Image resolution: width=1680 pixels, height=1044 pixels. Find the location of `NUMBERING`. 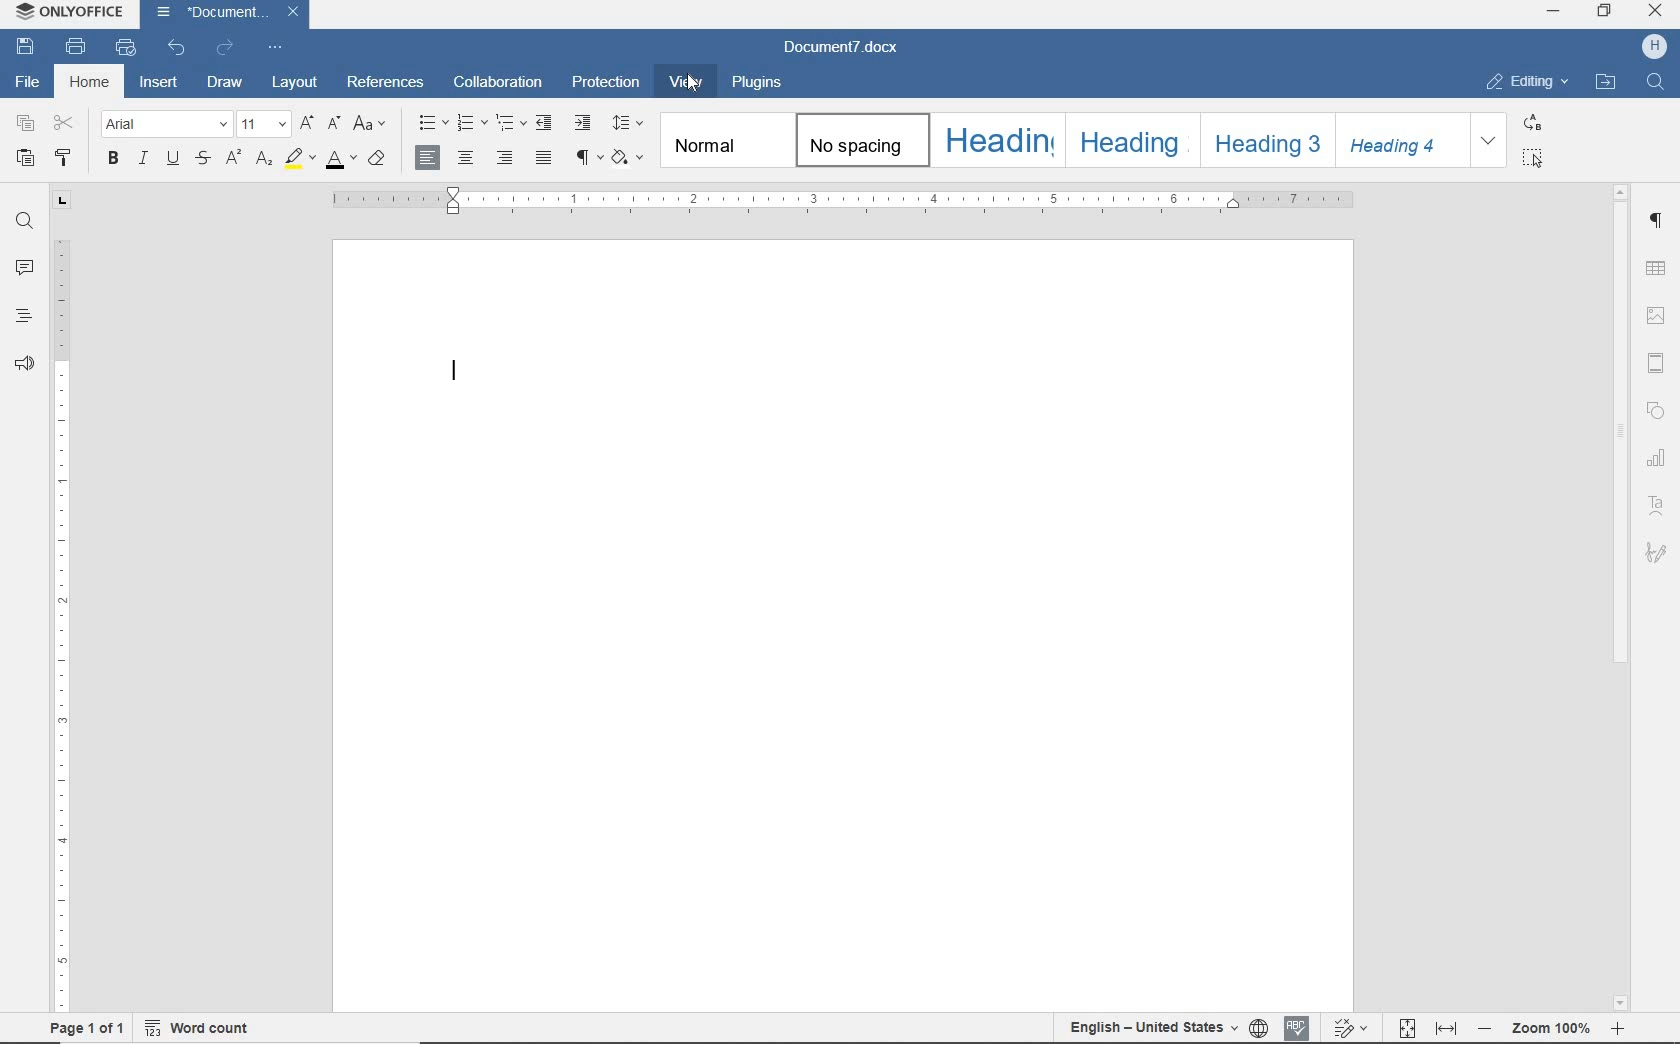

NUMBERING is located at coordinates (470, 125).